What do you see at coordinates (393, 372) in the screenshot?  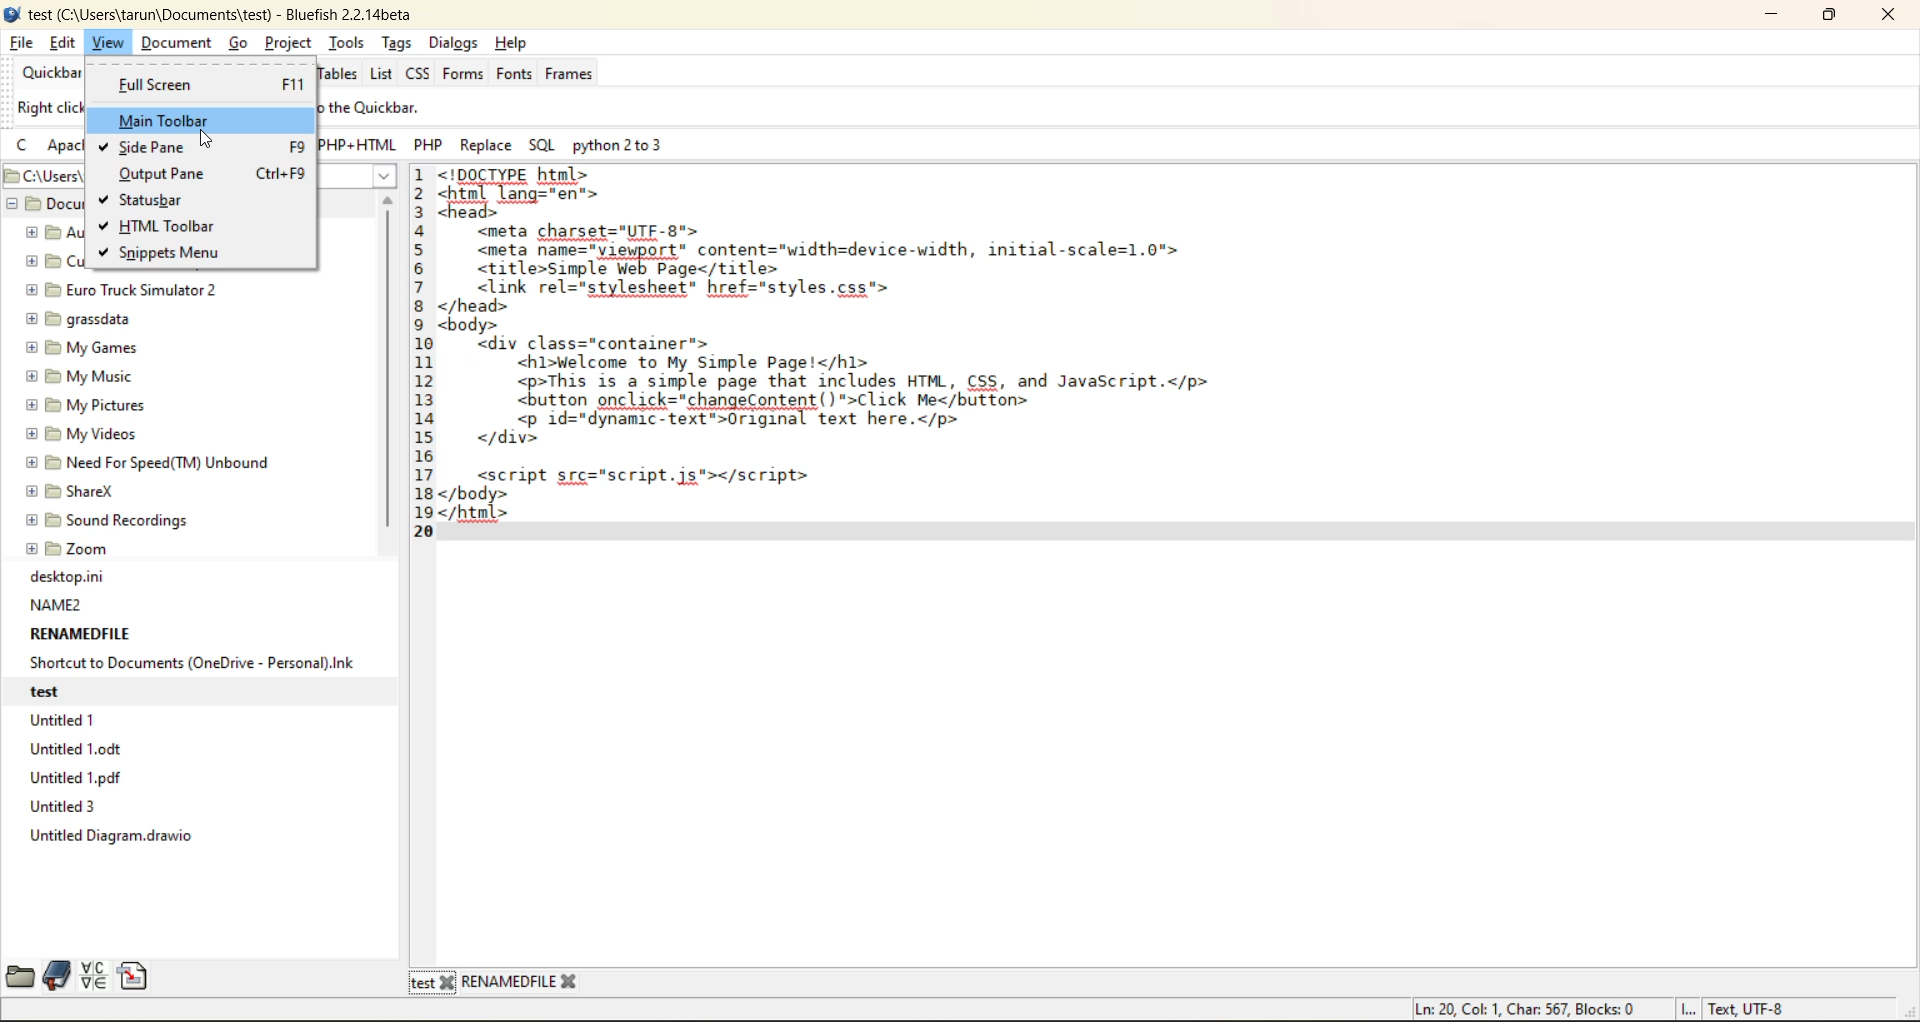 I see `vertical scroll bar` at bounding box center [393, 372].